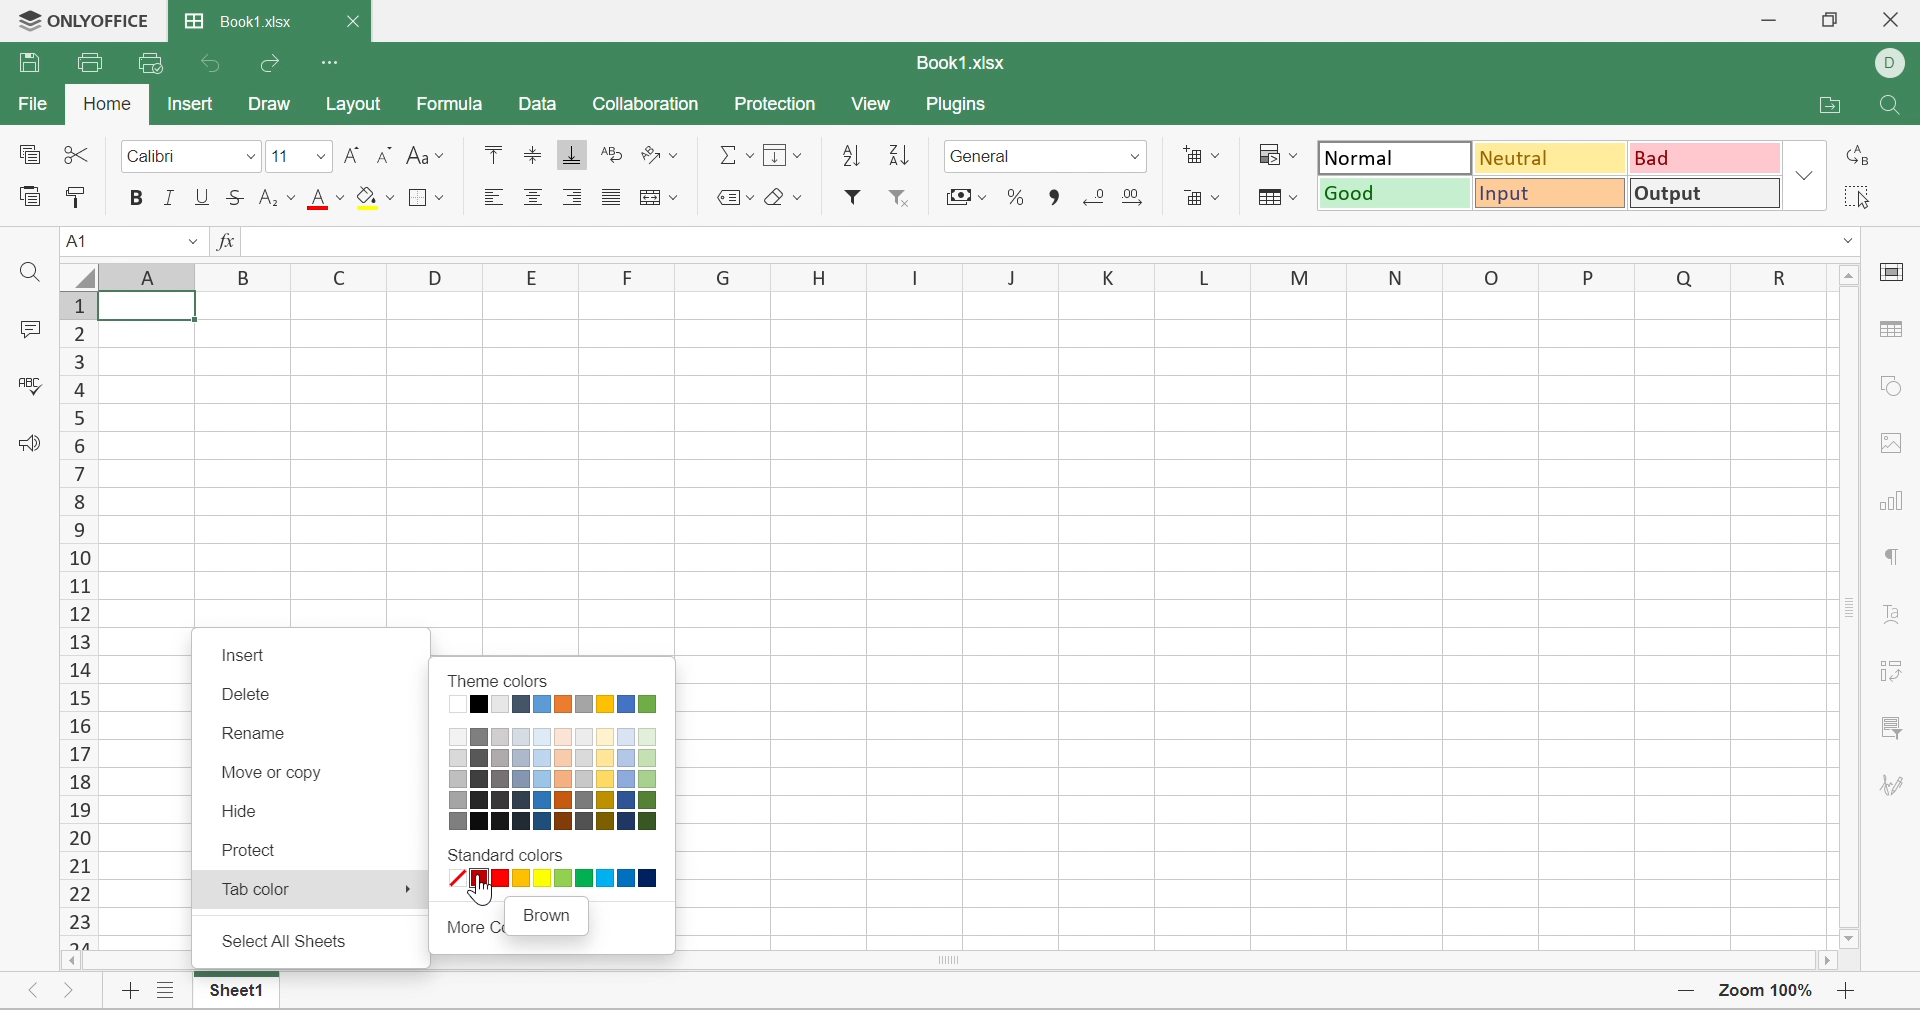 This screenshot has height=1010, width=1920. I want to click on Format as table template, so click(1278, 197).